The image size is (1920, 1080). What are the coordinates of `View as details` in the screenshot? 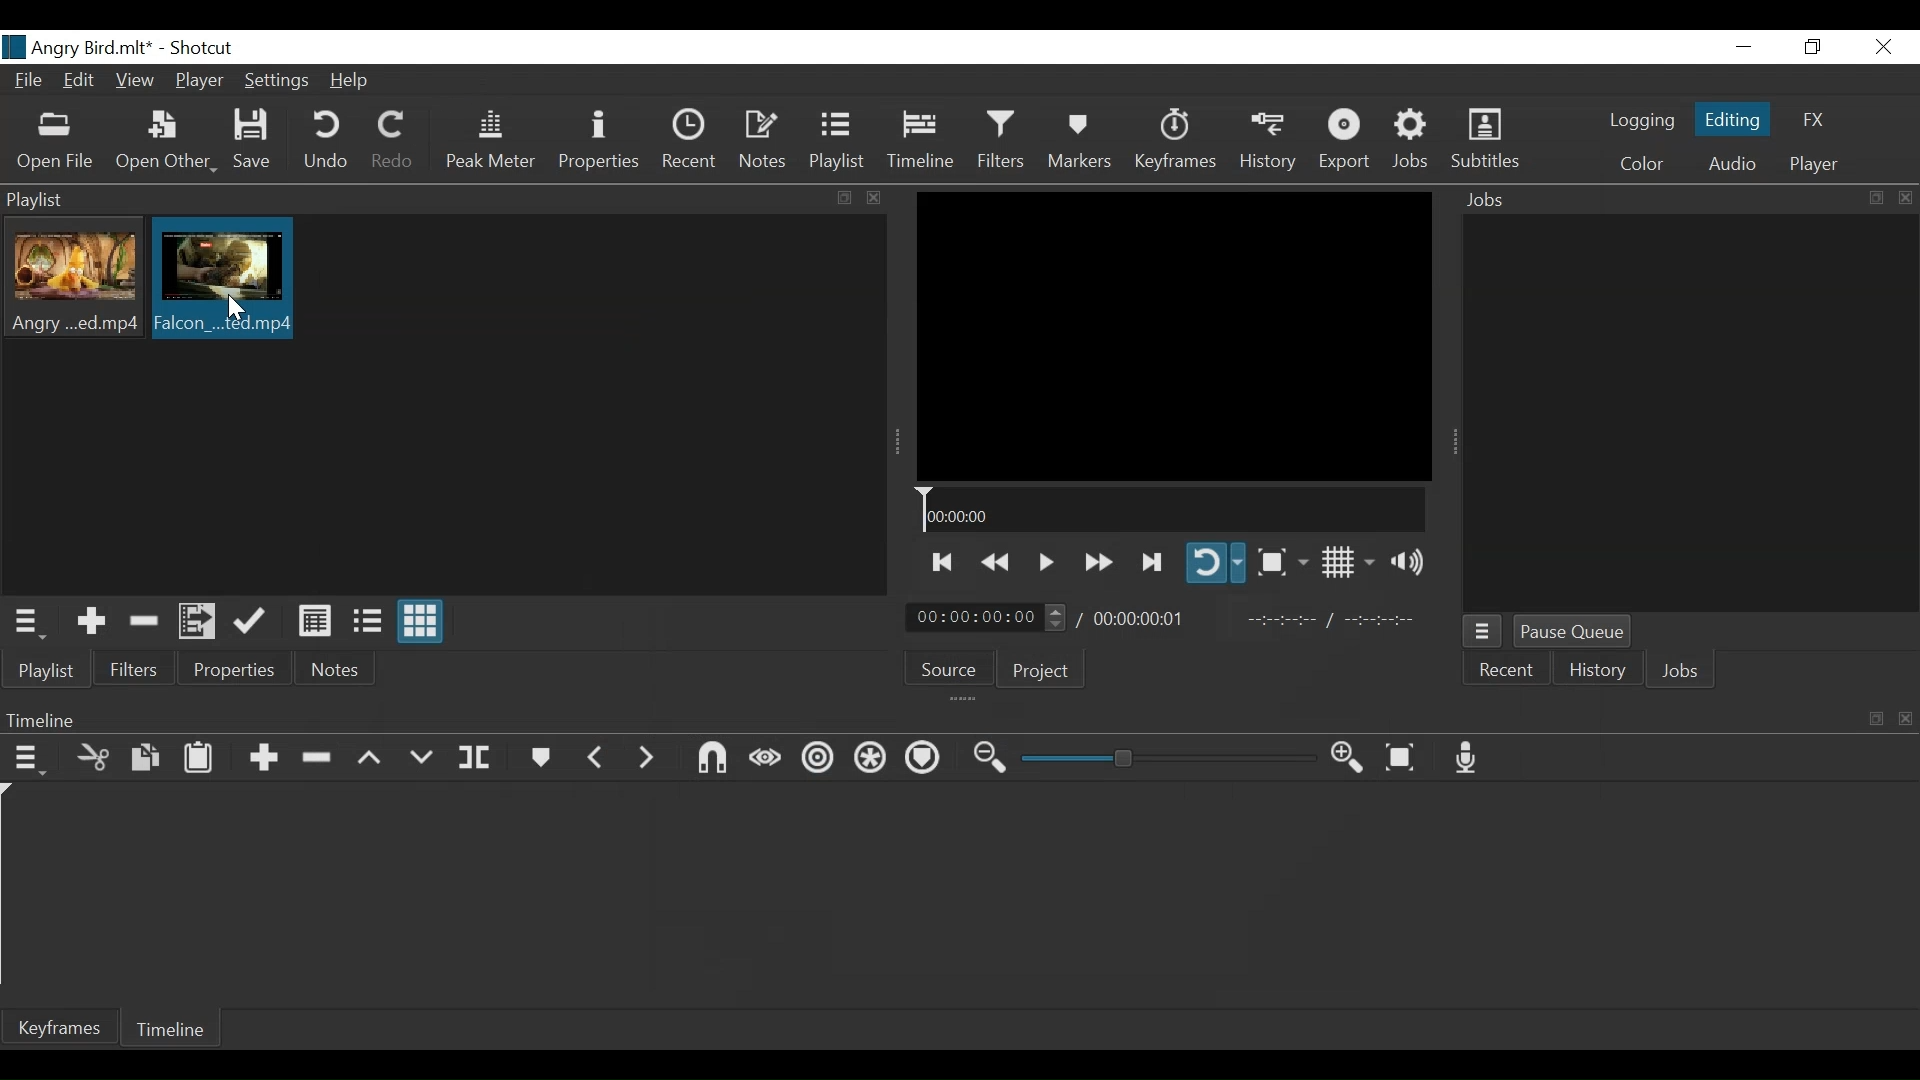 It's located at (316, 623).